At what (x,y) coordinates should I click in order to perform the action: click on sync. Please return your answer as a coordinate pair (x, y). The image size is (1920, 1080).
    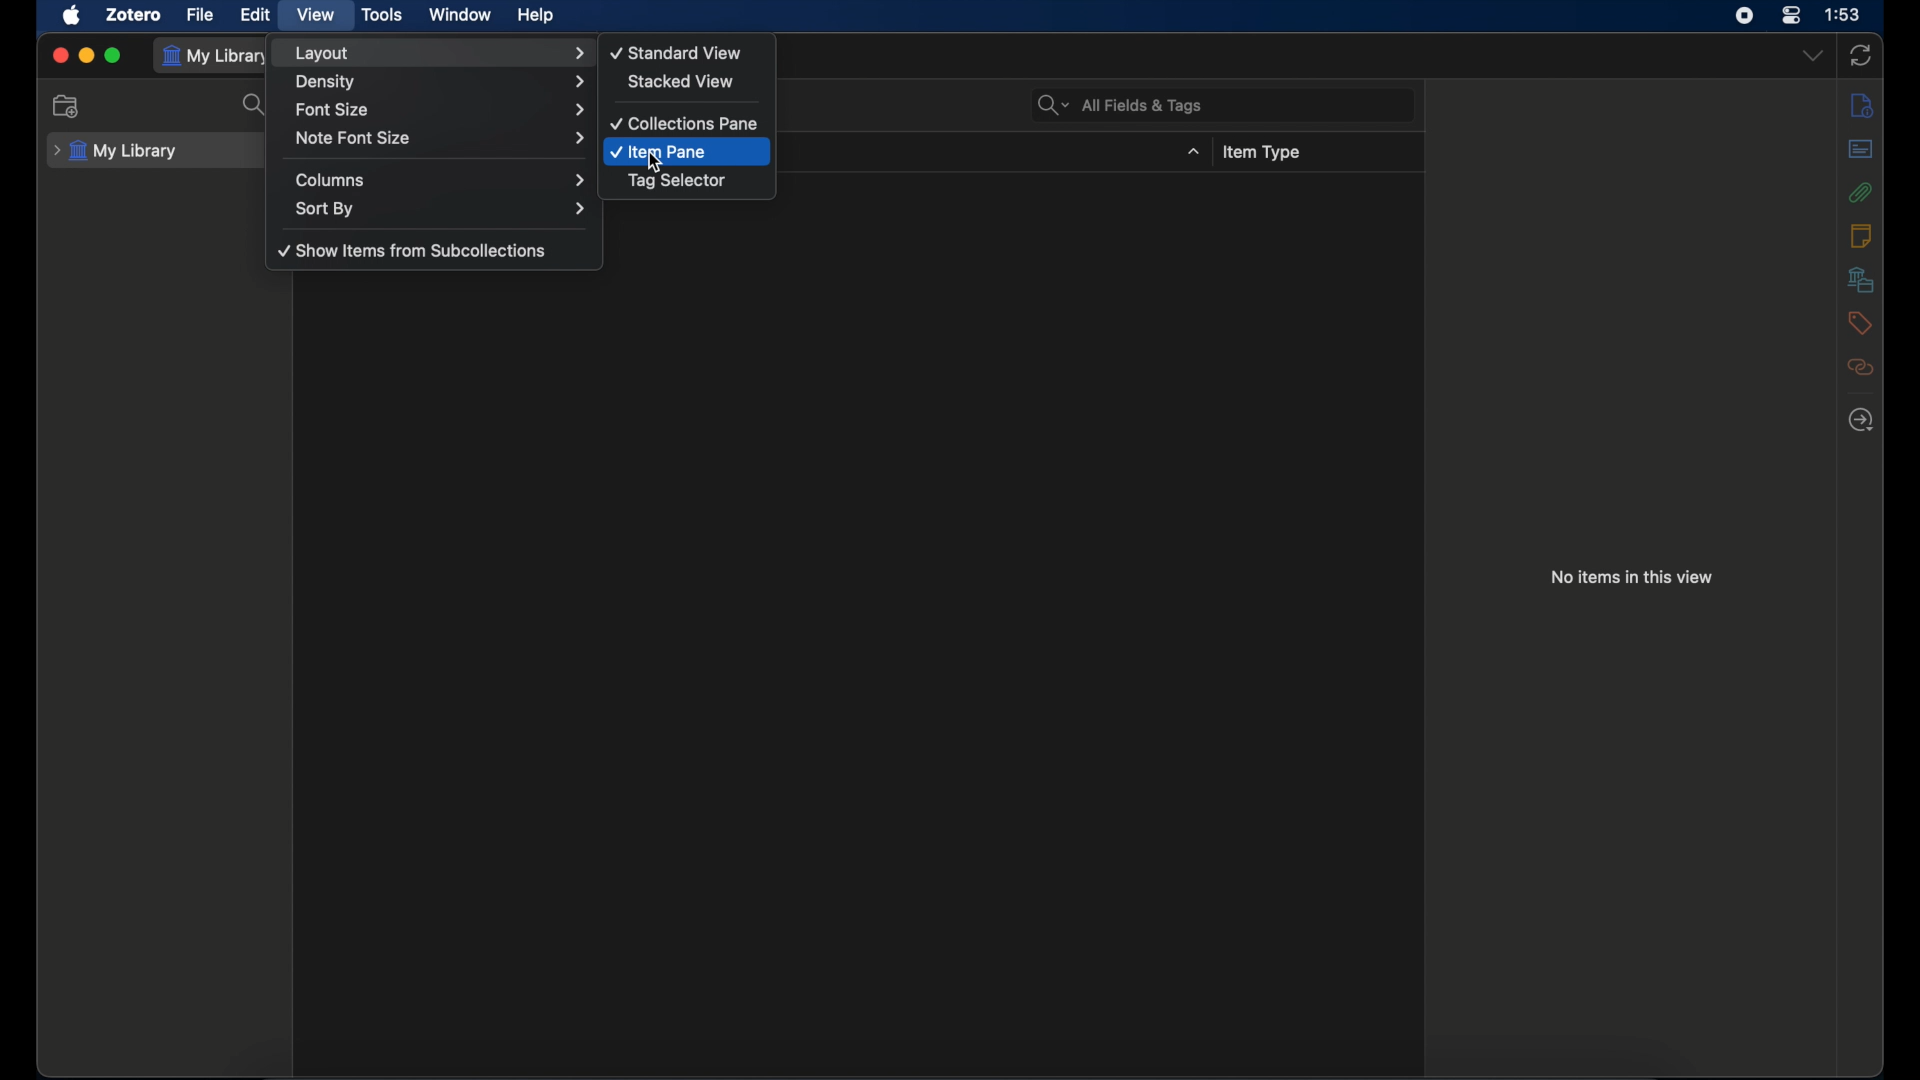
    Looking at the image, I should click on (1860, 56).